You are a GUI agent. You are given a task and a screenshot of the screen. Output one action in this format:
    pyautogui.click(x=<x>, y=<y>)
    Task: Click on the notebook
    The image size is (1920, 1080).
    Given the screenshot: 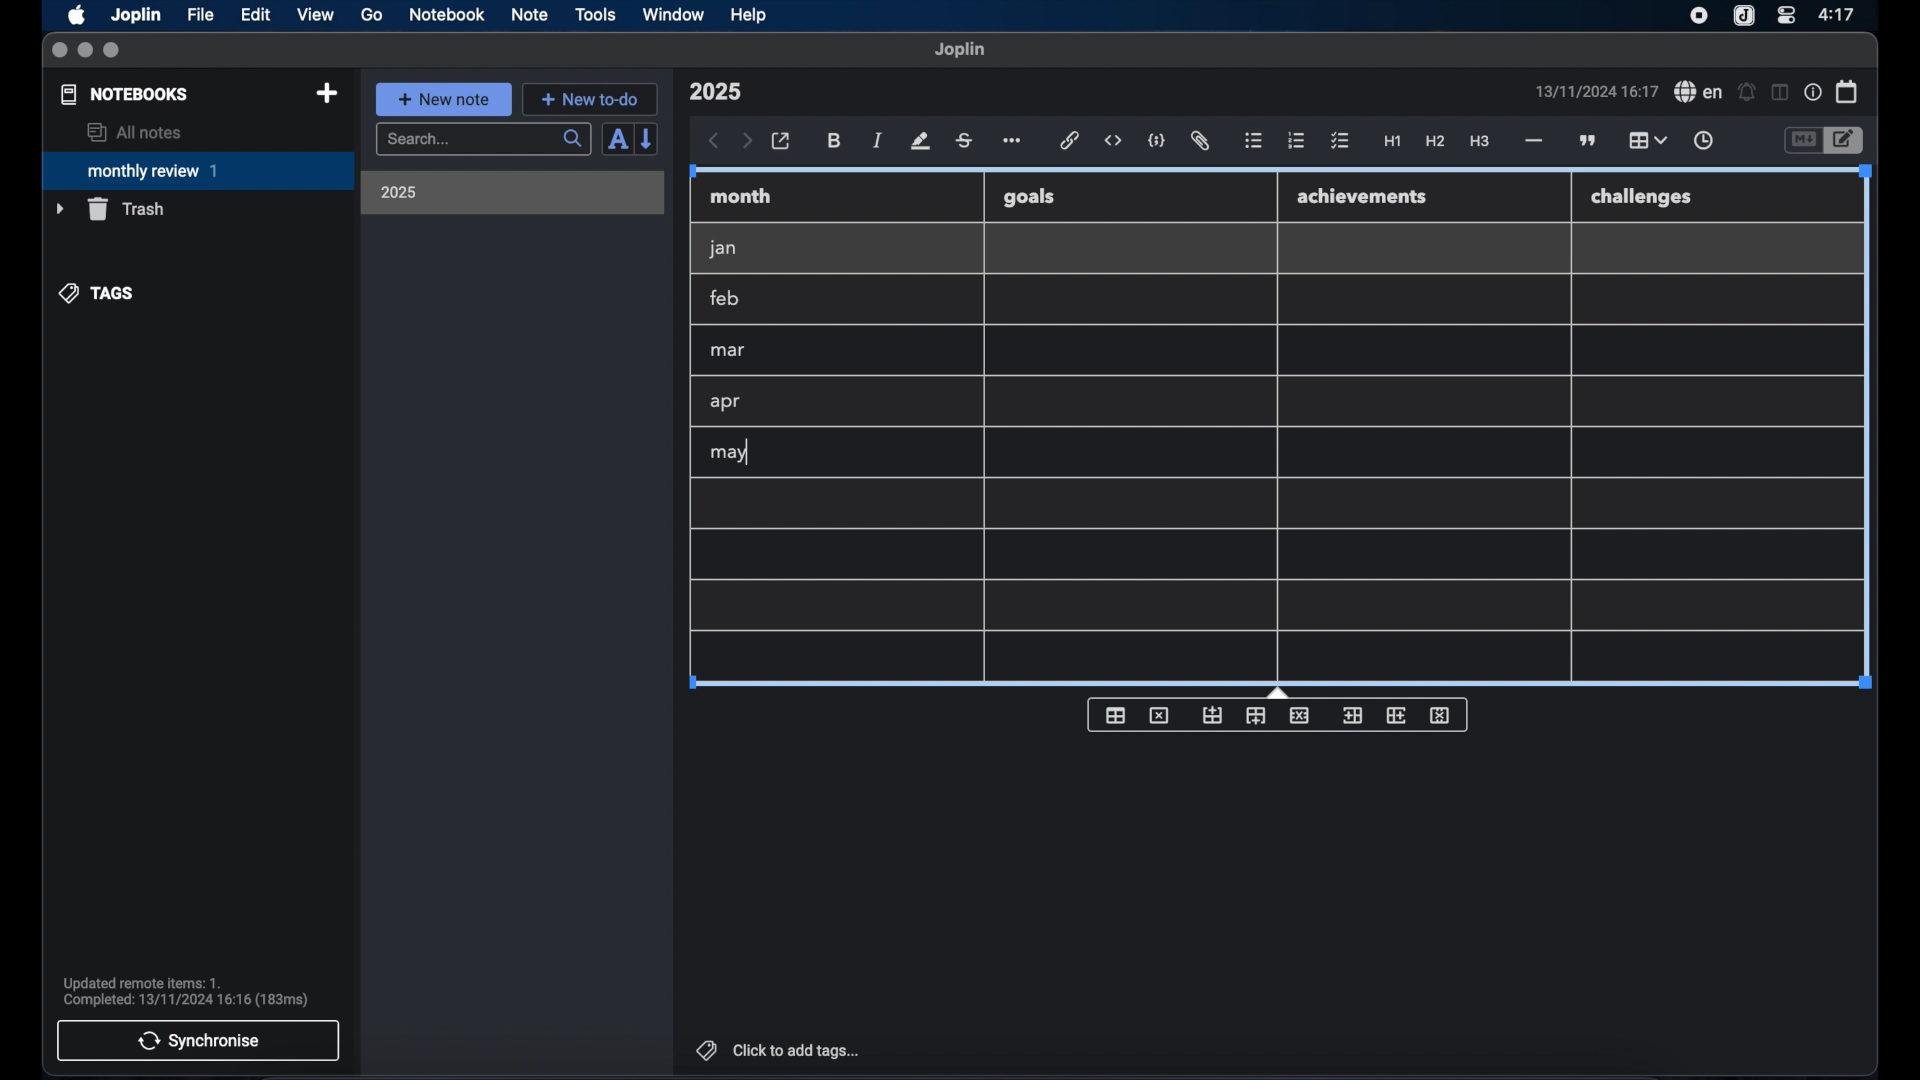 What is the action you would take?
    pyautogui.click(x=447, y=15)
    